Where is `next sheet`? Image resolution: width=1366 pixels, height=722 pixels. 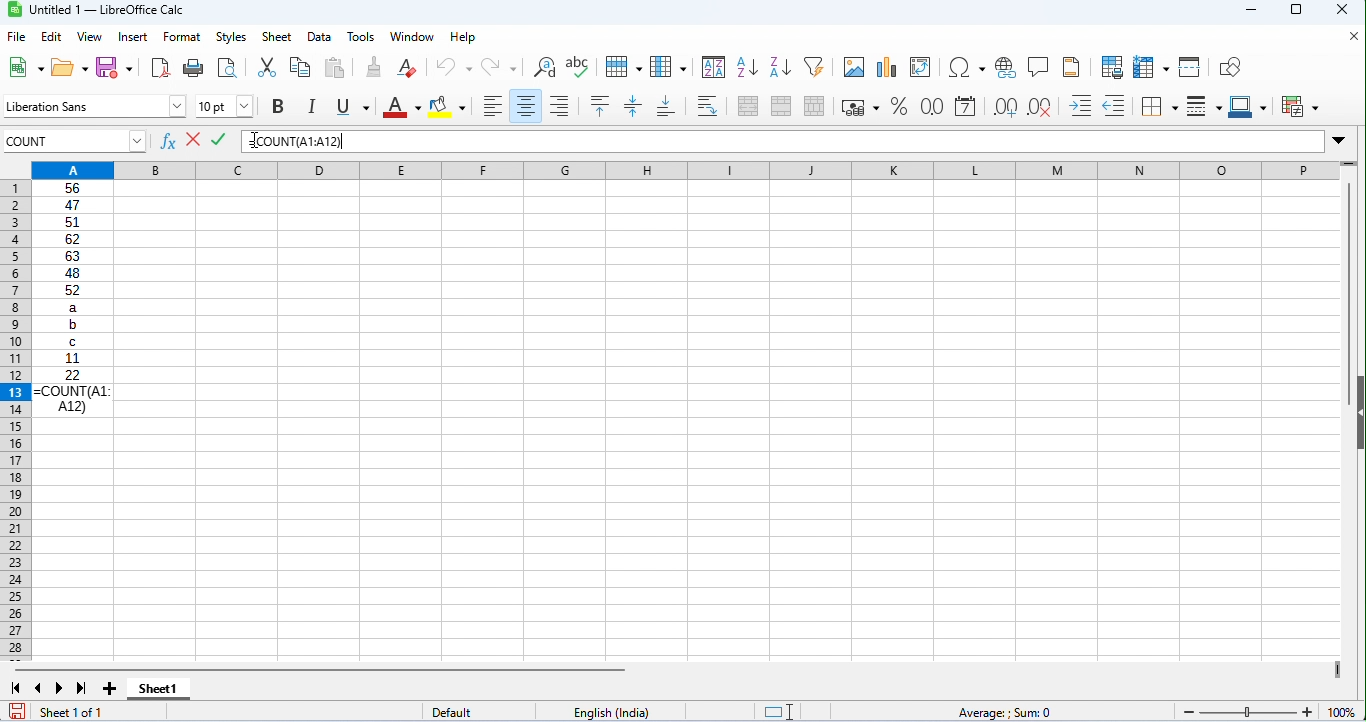 next sheet is located at coordinates (60, 688).